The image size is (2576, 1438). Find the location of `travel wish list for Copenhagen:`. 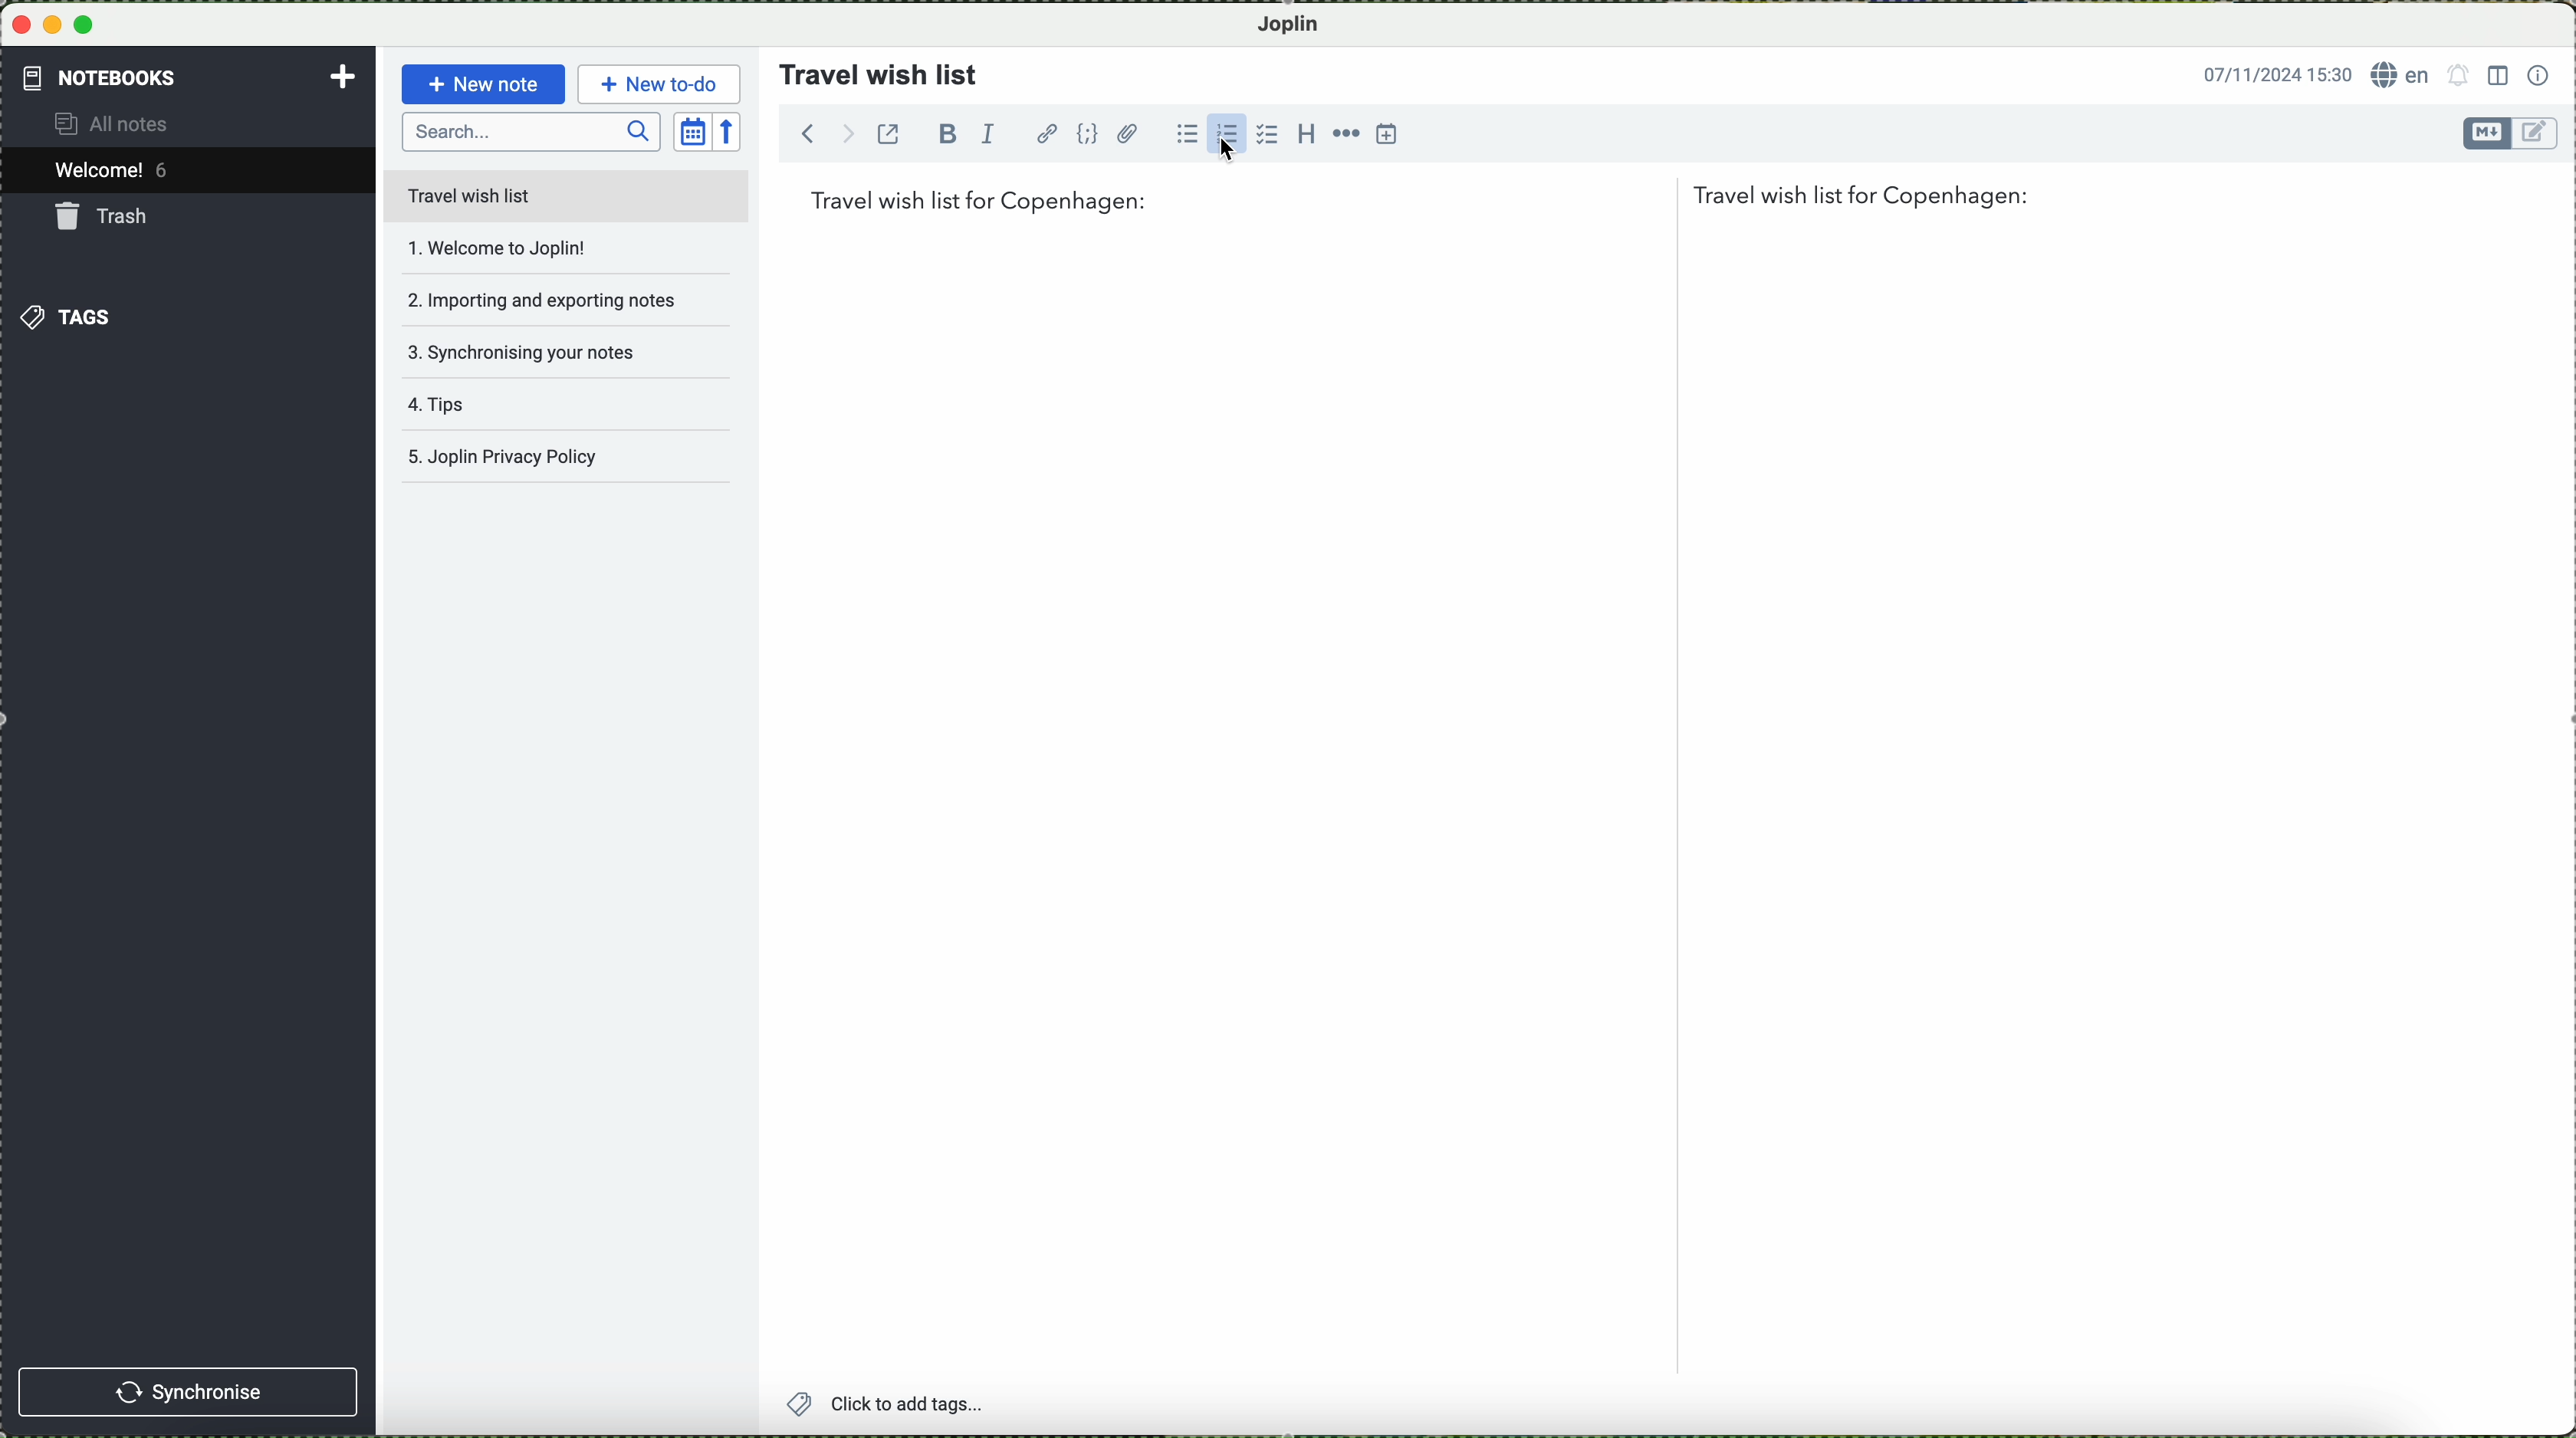

travel wish list for Copenhagen: is located at coordinates (1421, 199).